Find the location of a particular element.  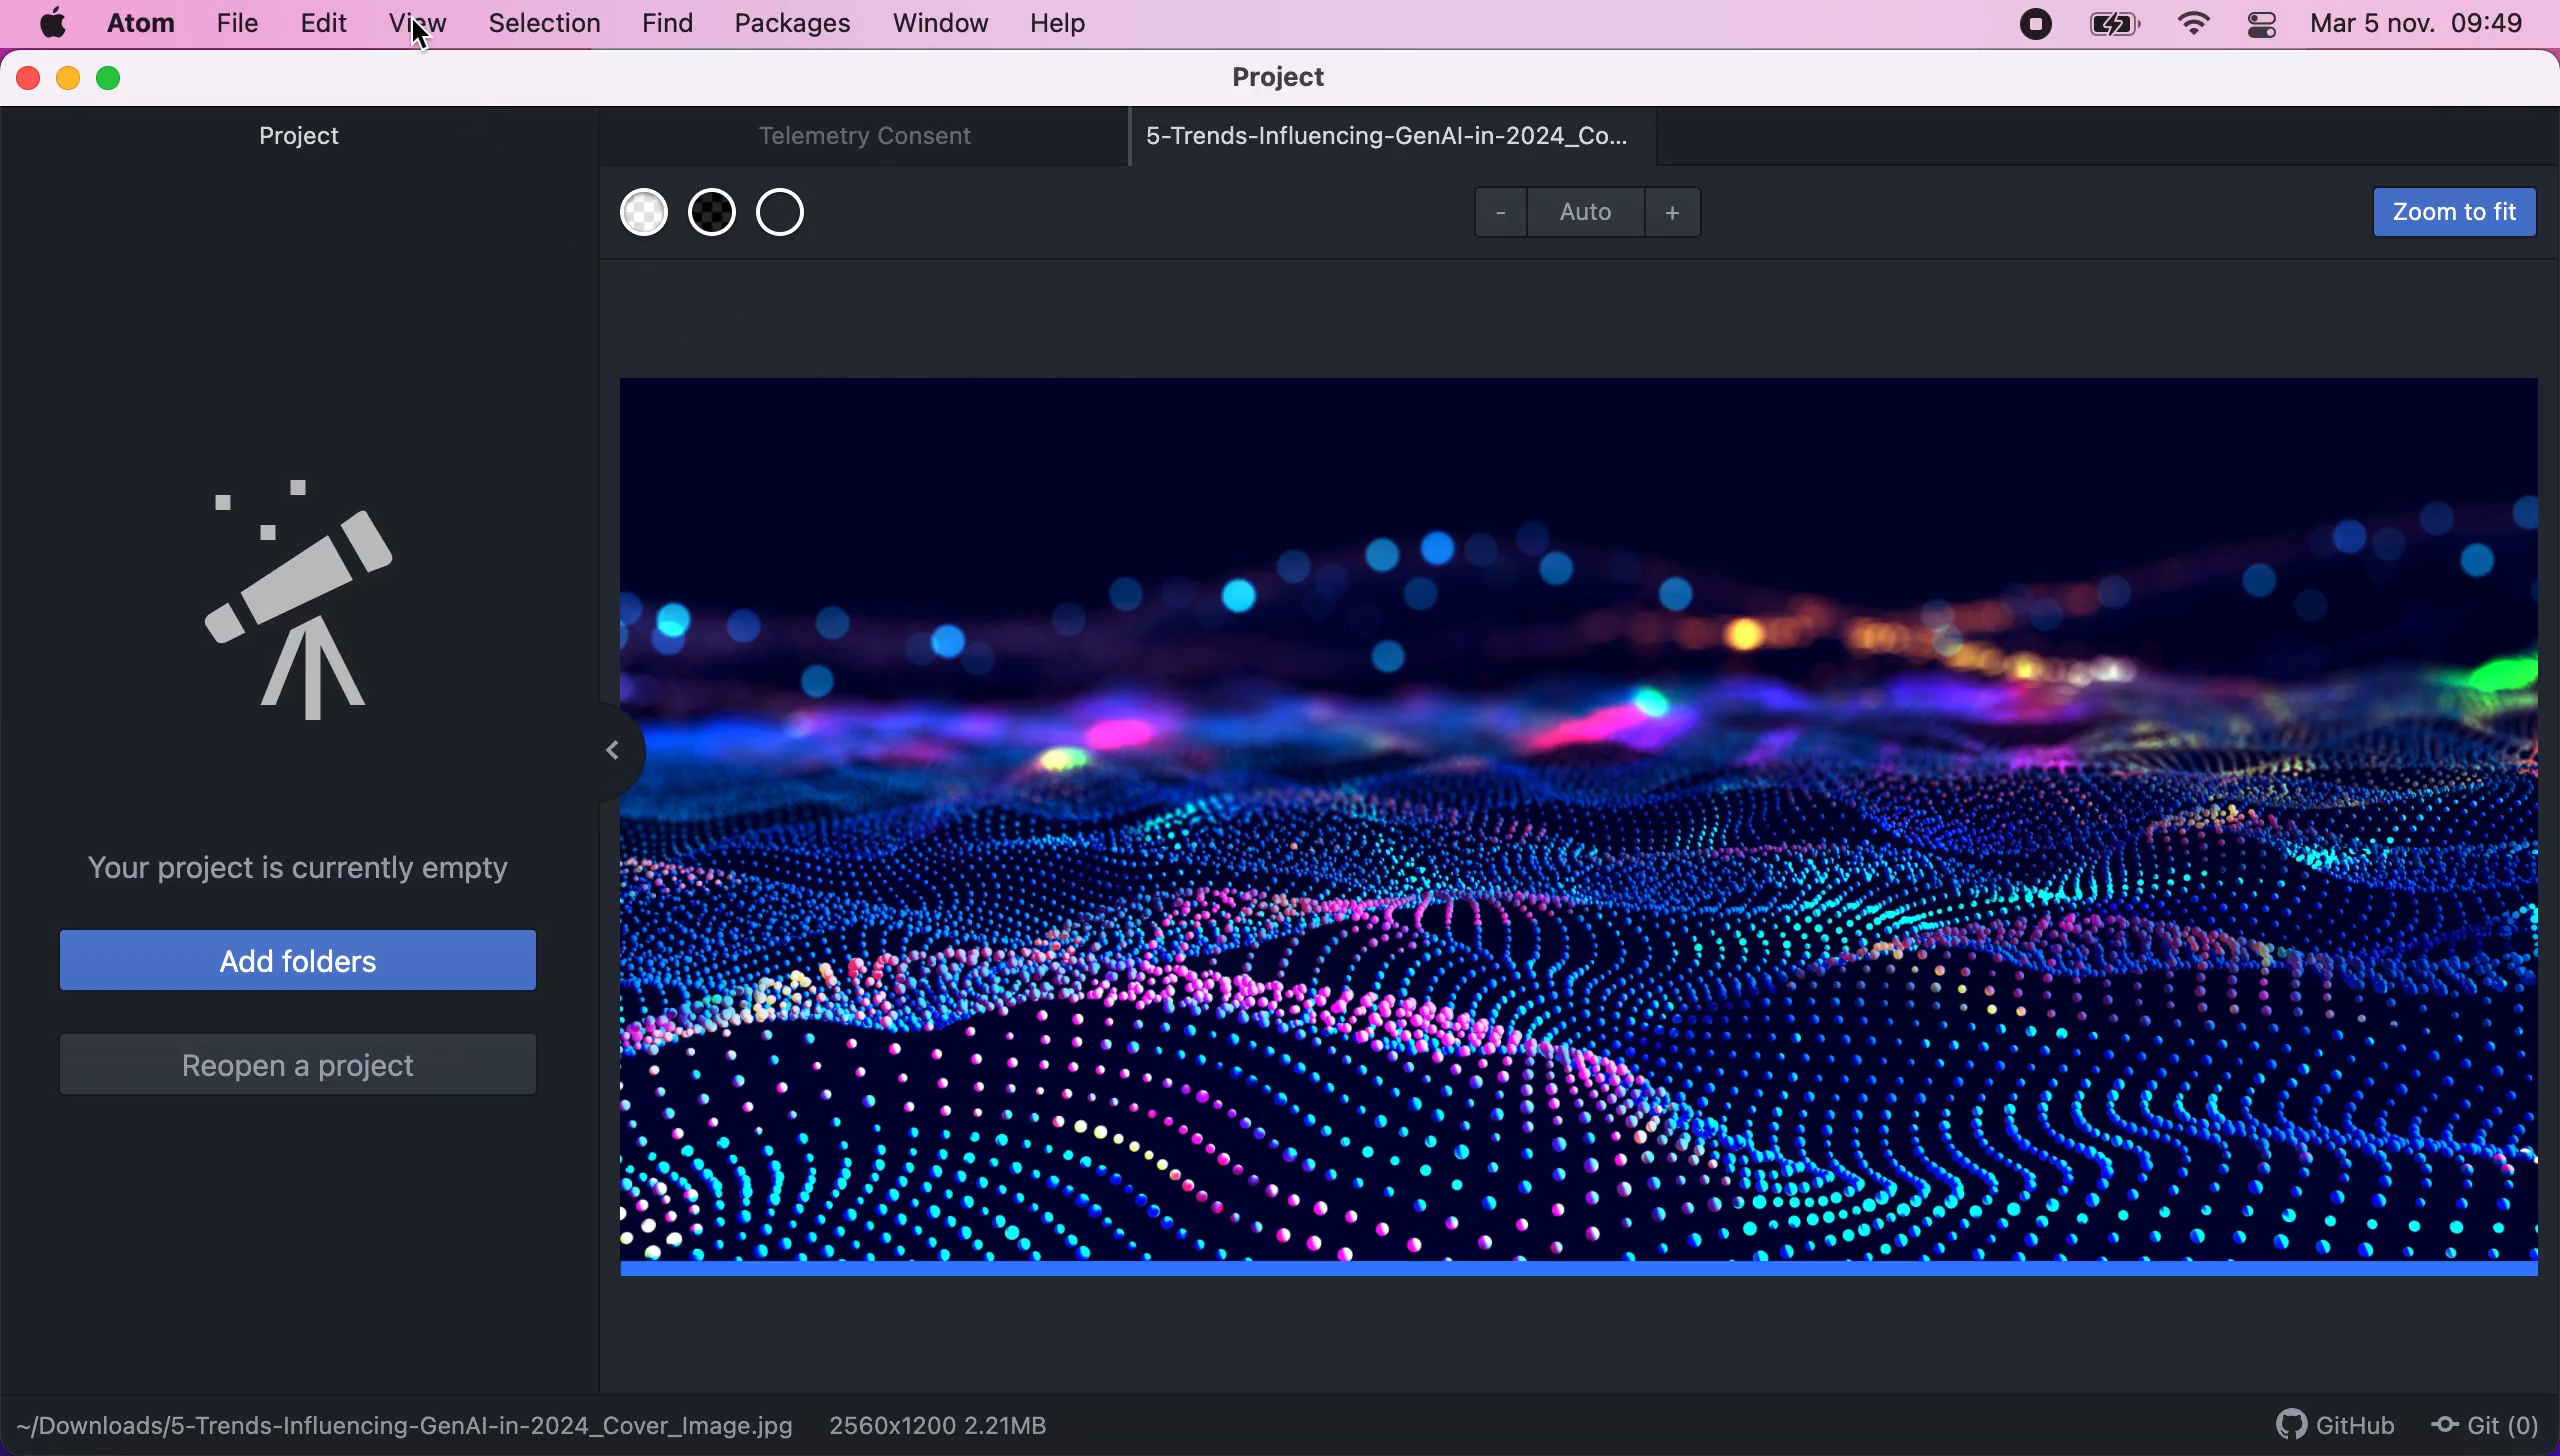

packages is located at coordinates (787, 26).